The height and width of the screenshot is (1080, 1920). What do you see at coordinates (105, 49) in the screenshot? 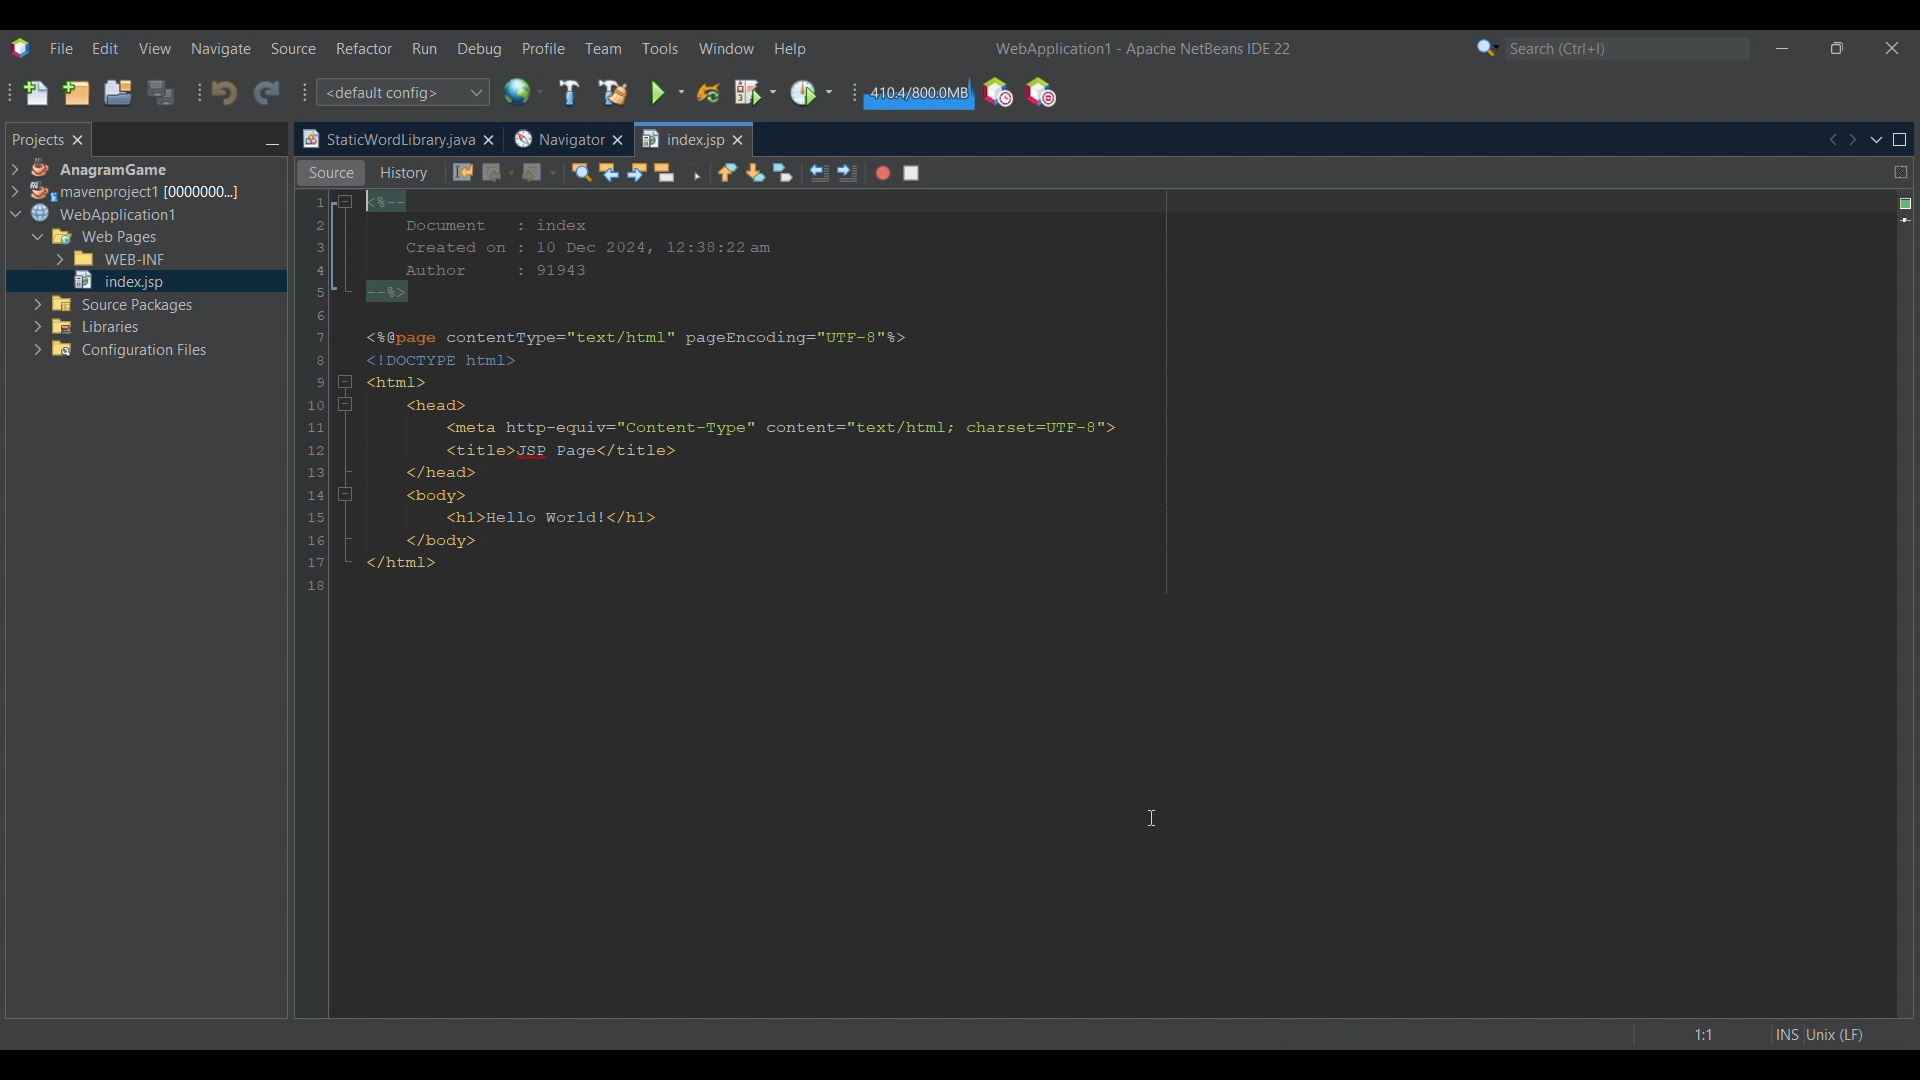
I see `Edit menu` at bounding box center [105, 49].